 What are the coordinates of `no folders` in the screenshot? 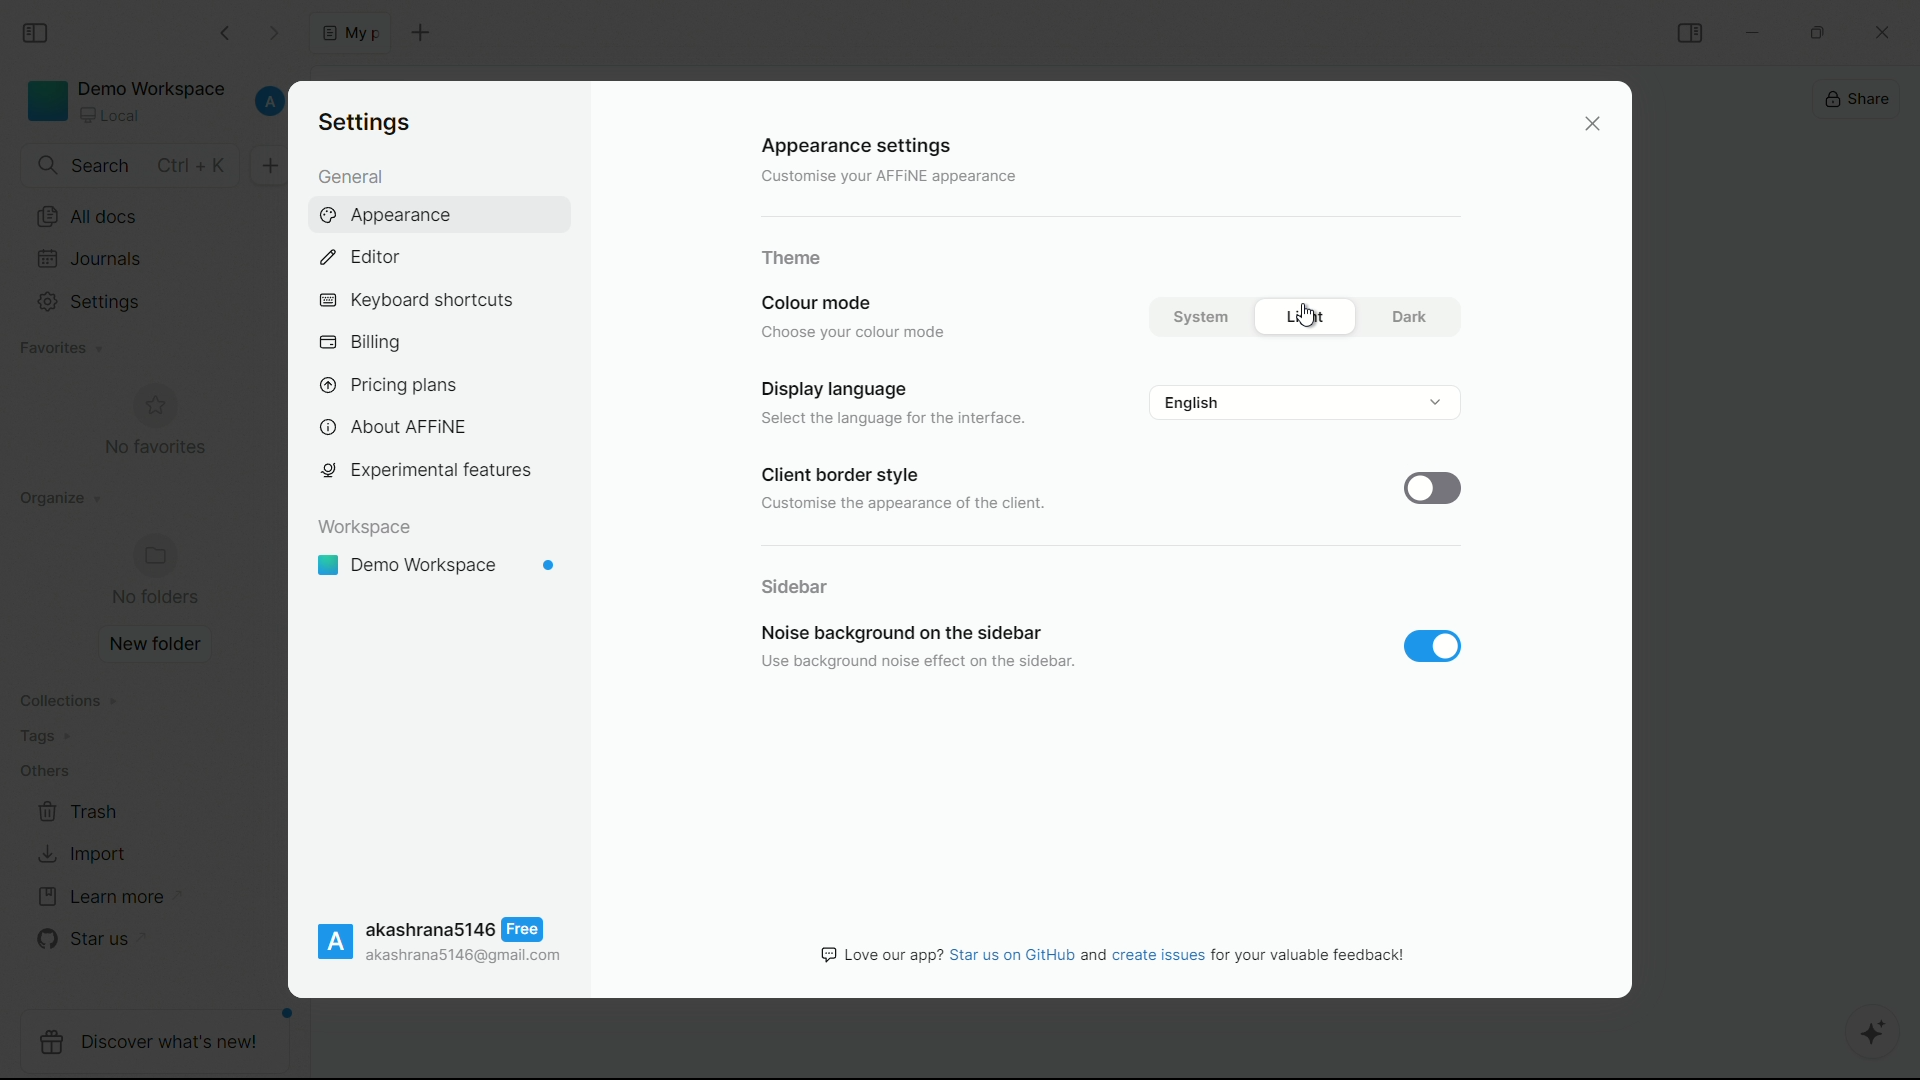 It's located at (158, 573).